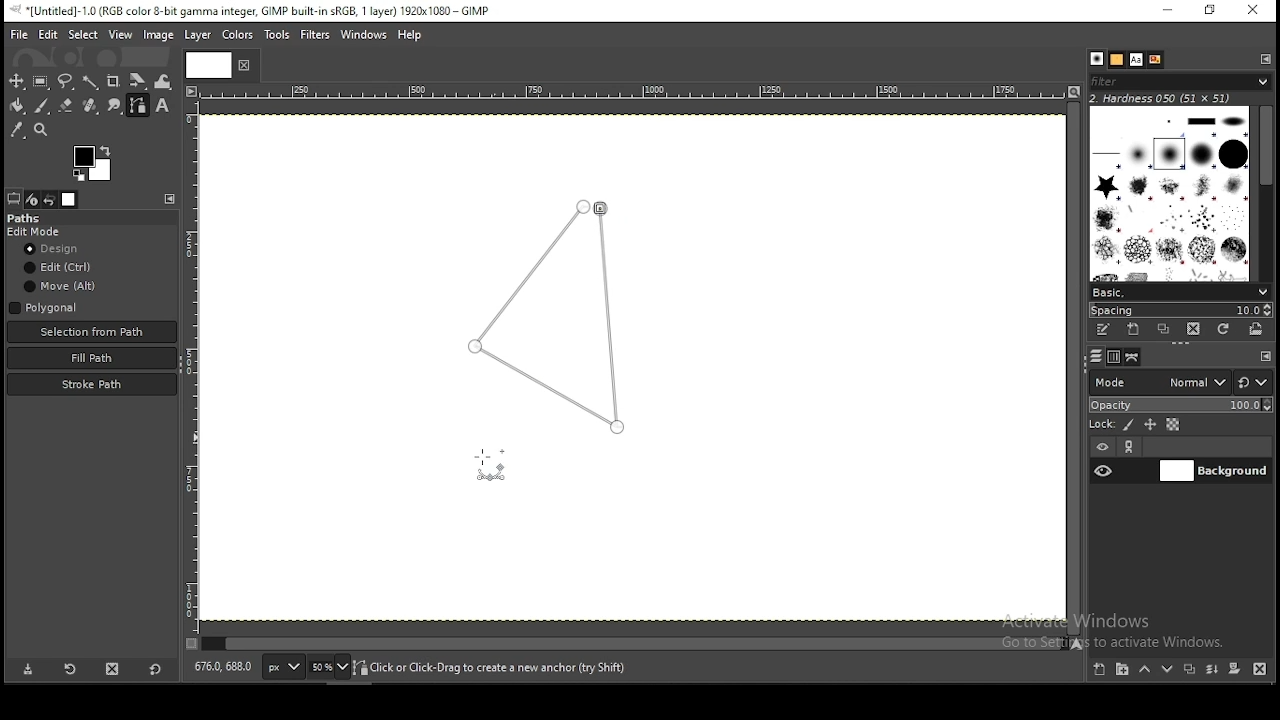 The height and width of the screenshot is (720, 1280). I want to click on smudge tool, so click(115, 106).